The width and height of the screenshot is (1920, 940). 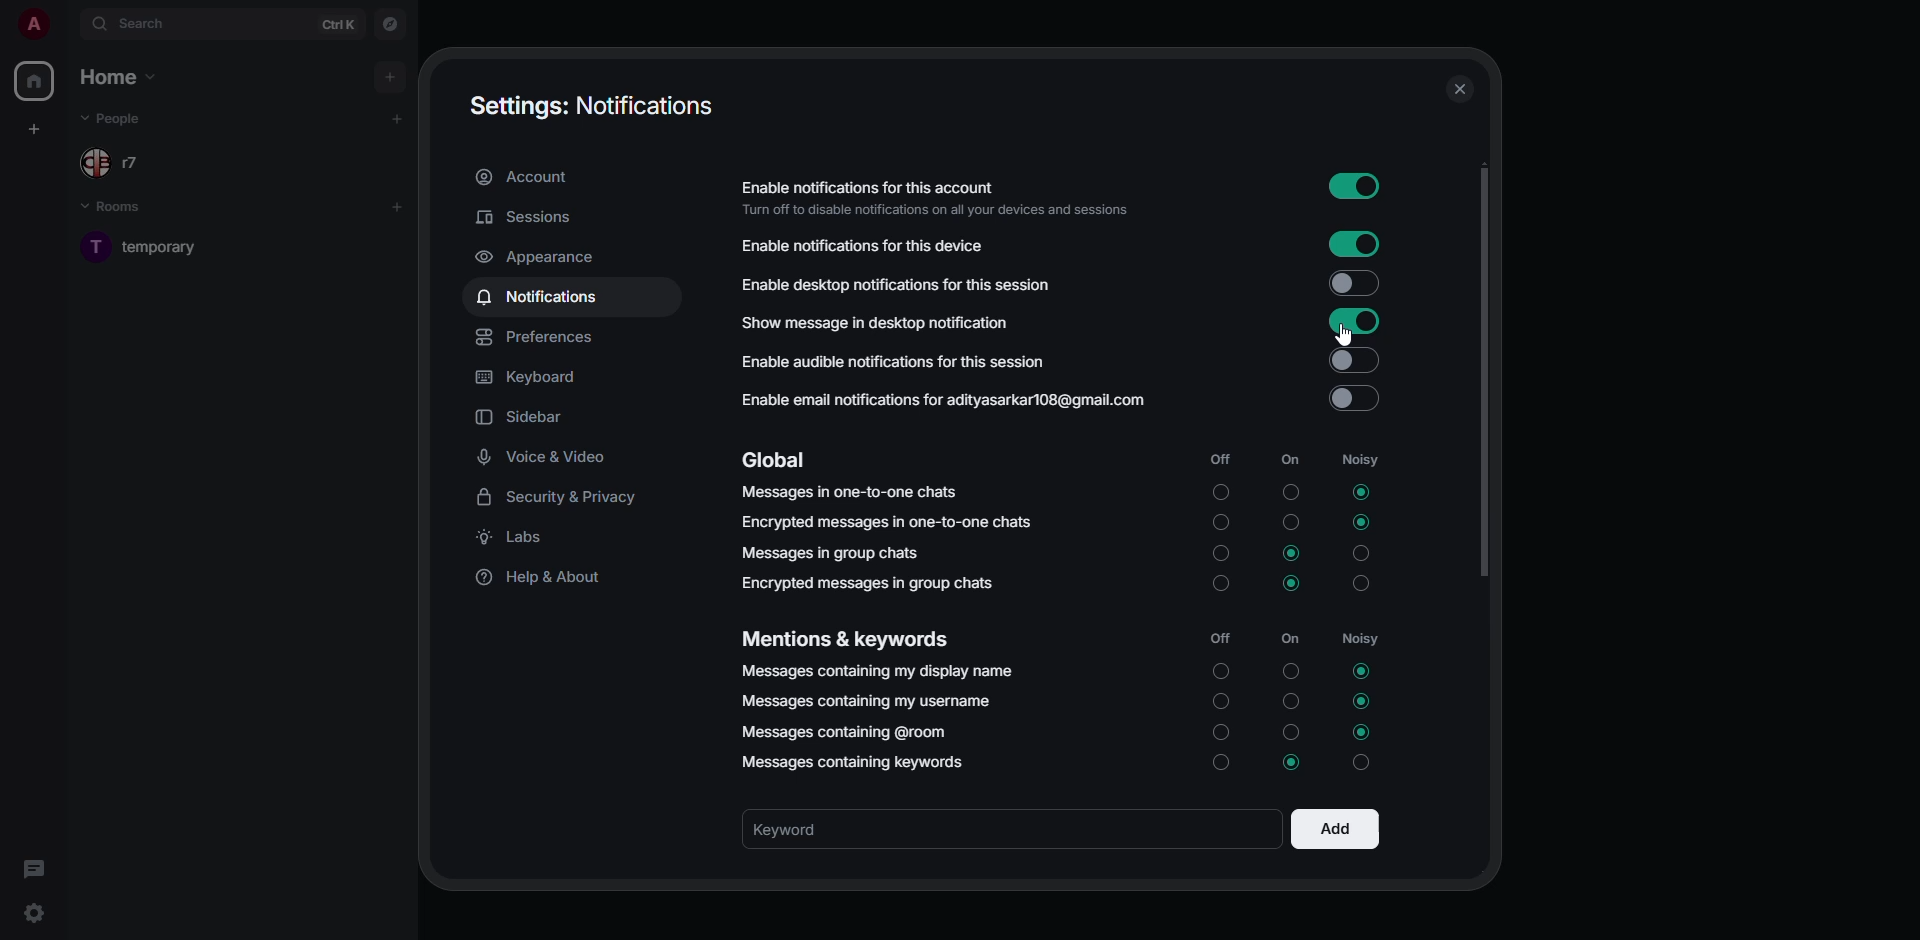 I want to click on Noisy Unselected, so click(x=1362, y=585).